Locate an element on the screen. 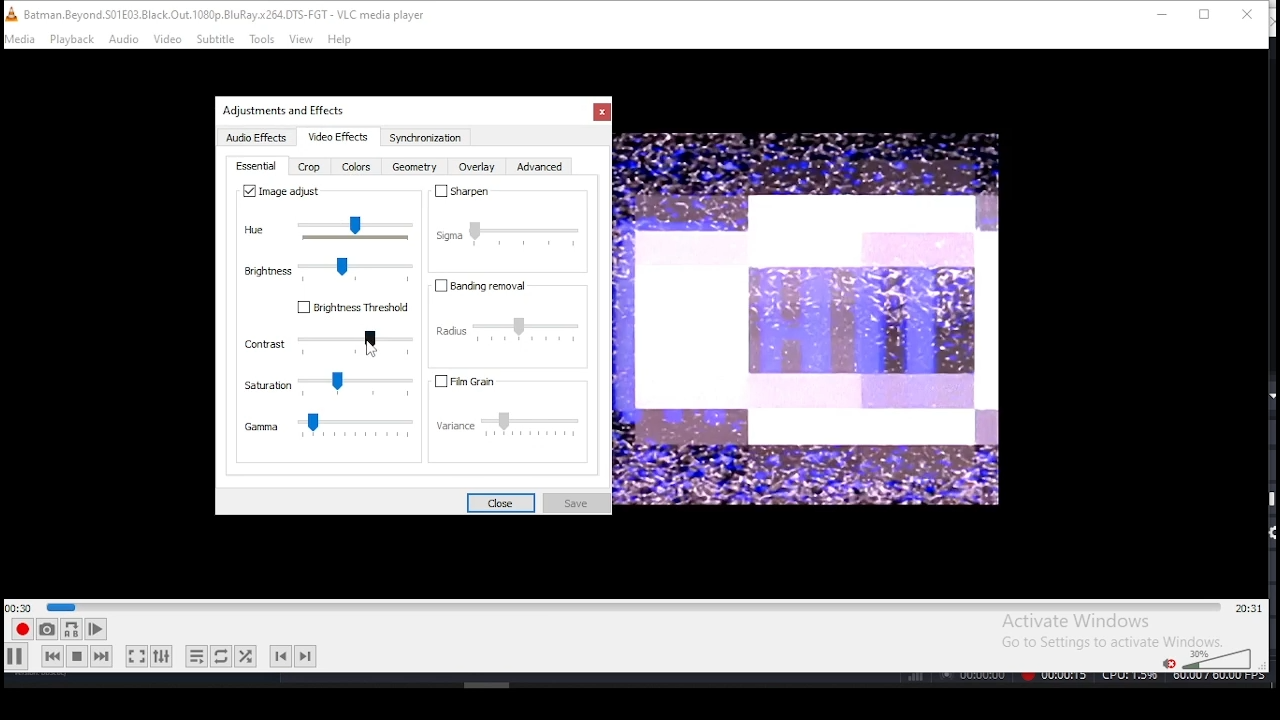 The width and height of the screenshot is (1280, 720). next media in track, skips forward when held is located at coordinates (102, 657).